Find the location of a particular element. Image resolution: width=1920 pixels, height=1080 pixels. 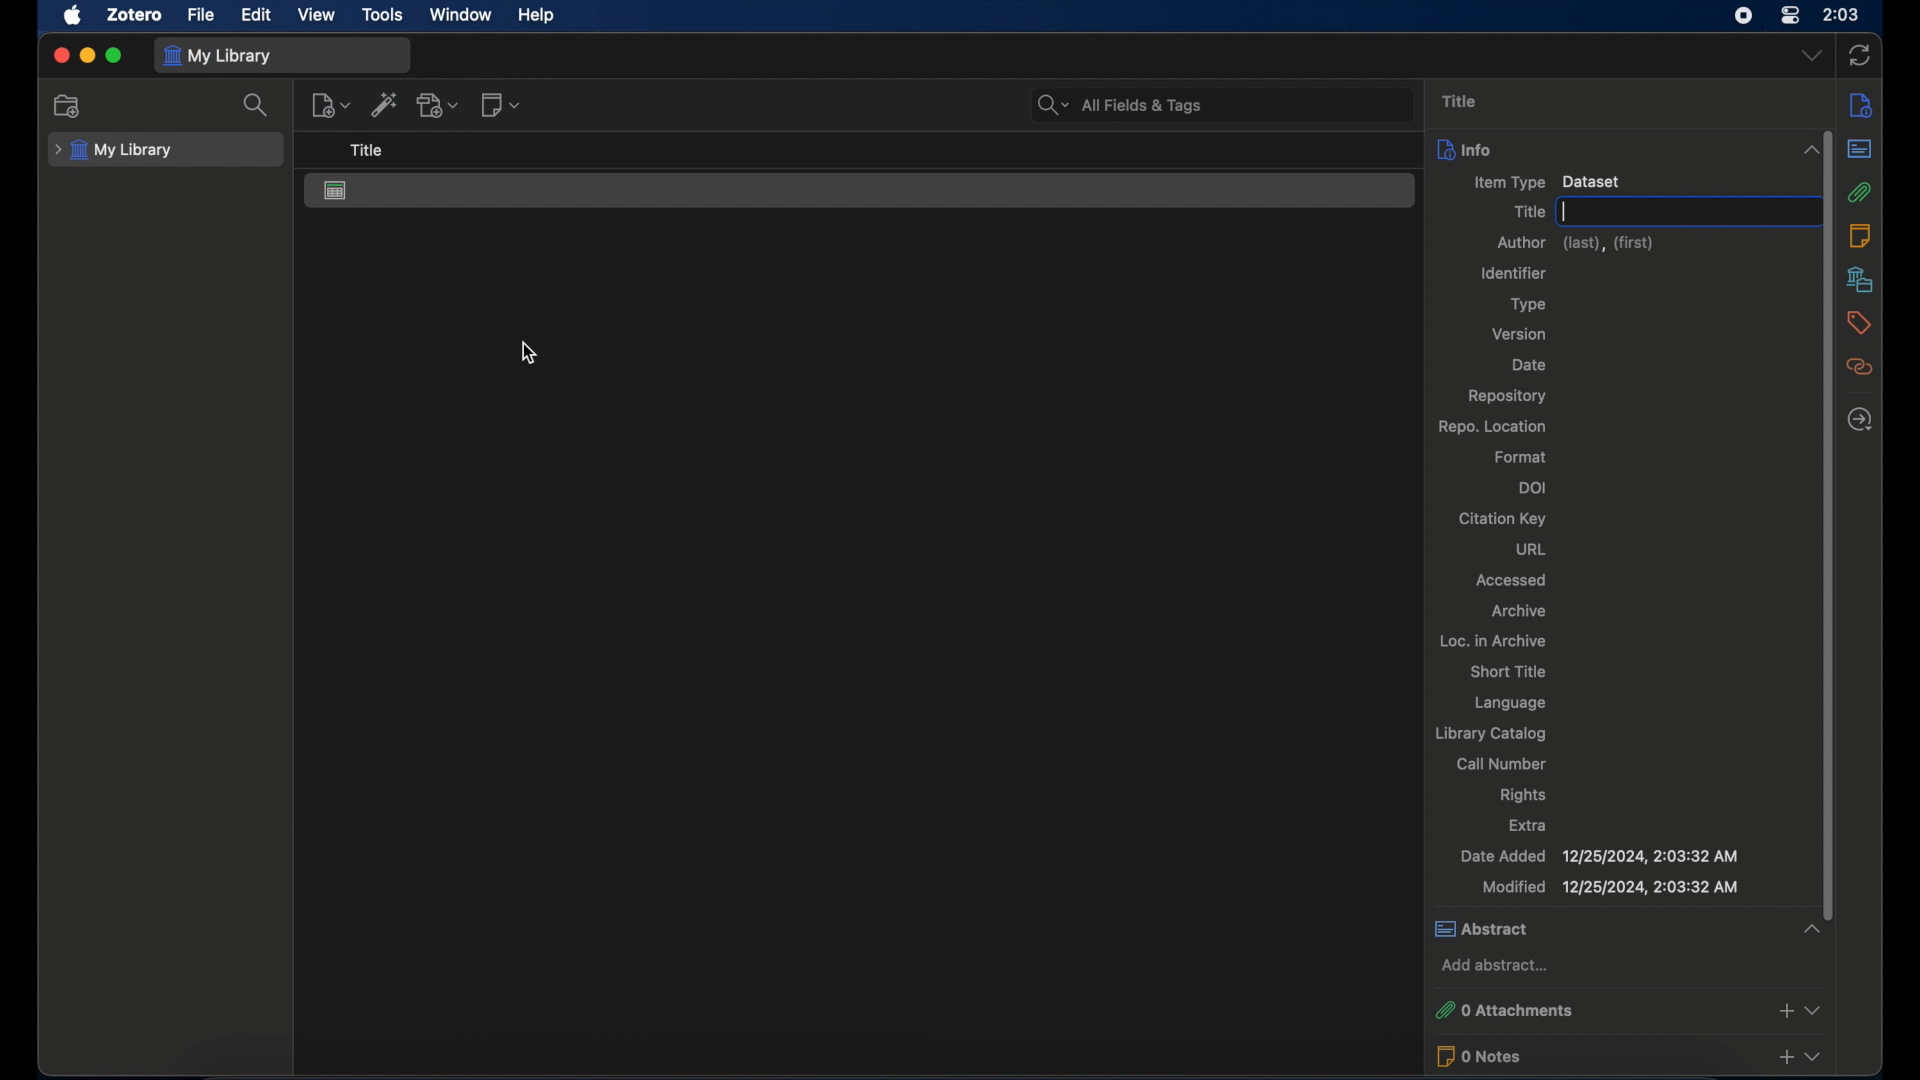

modified is located at coordinates (1610, 887).